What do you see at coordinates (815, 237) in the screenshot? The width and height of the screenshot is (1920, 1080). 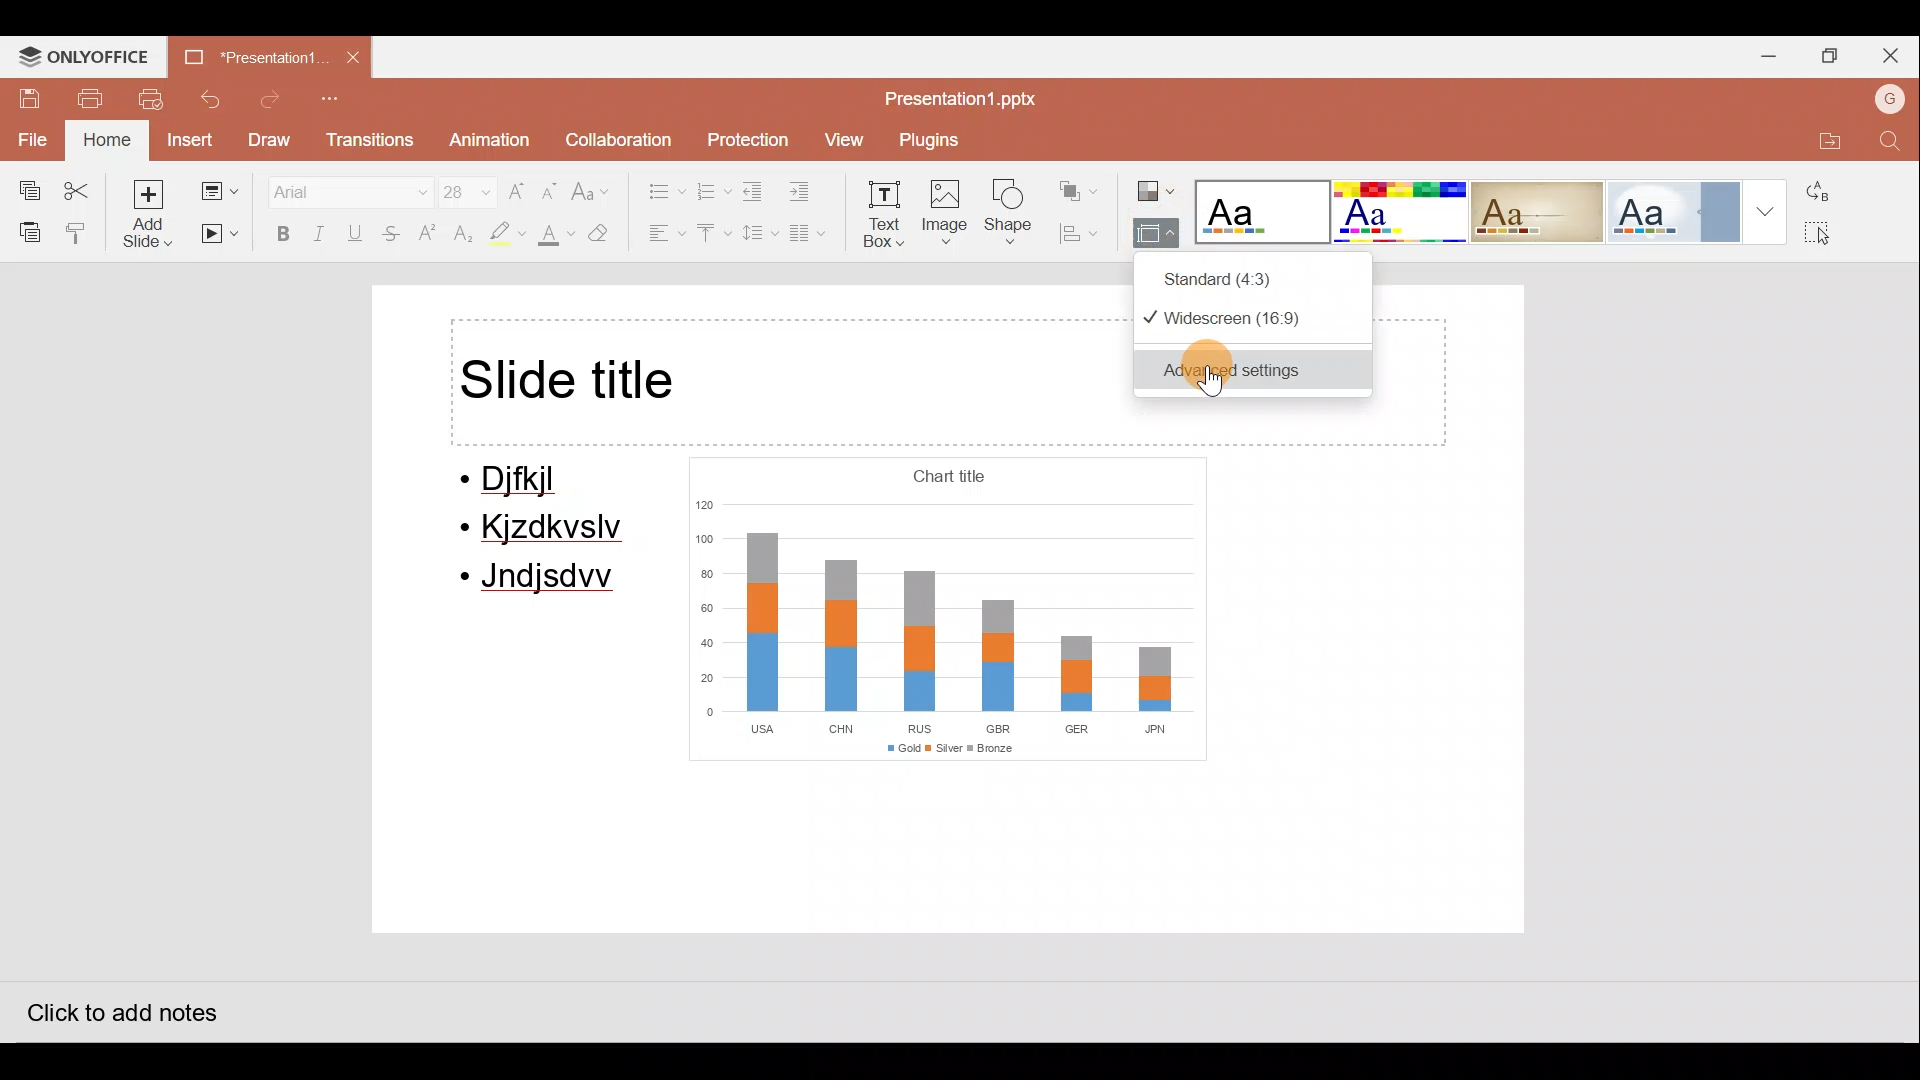 I see `Columns` at bounding box center [815, 237].